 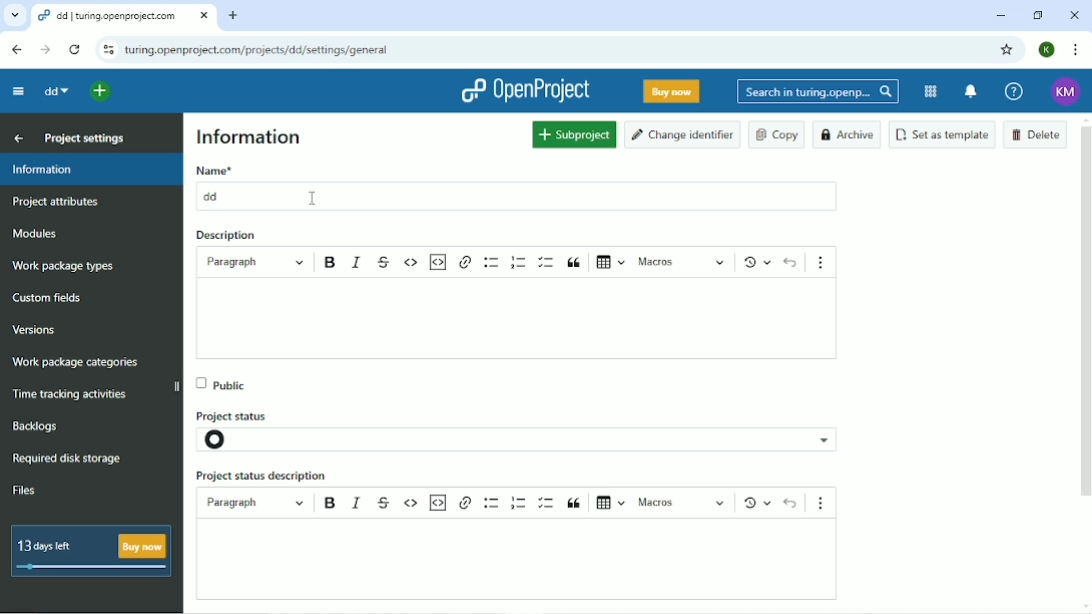 I want to click on Strikethrough, so click(x=383, y=261).